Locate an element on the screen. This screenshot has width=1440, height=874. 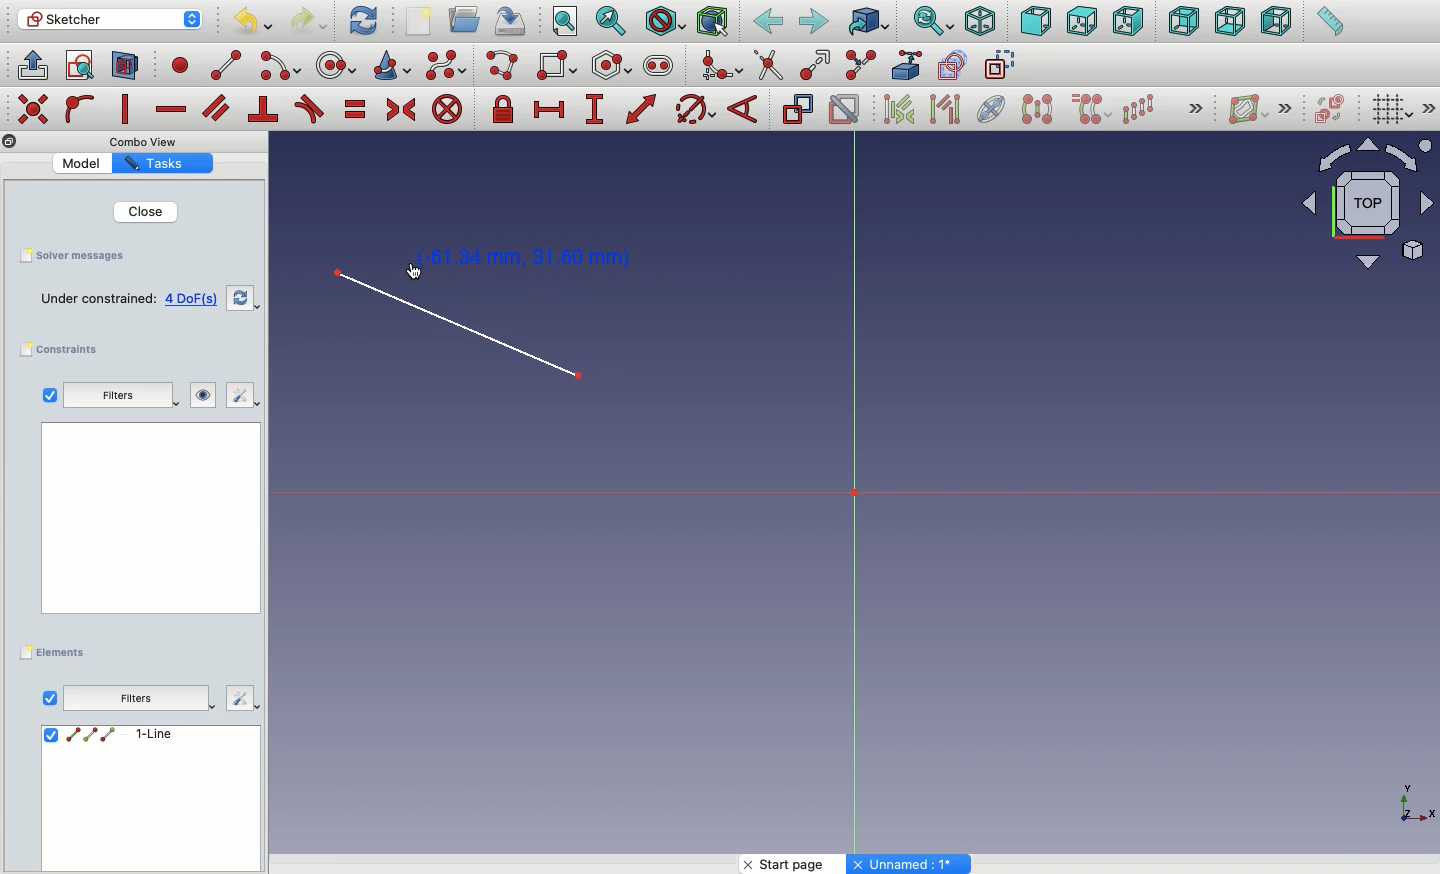
Constrain angle is located at coordinates (745, 109).